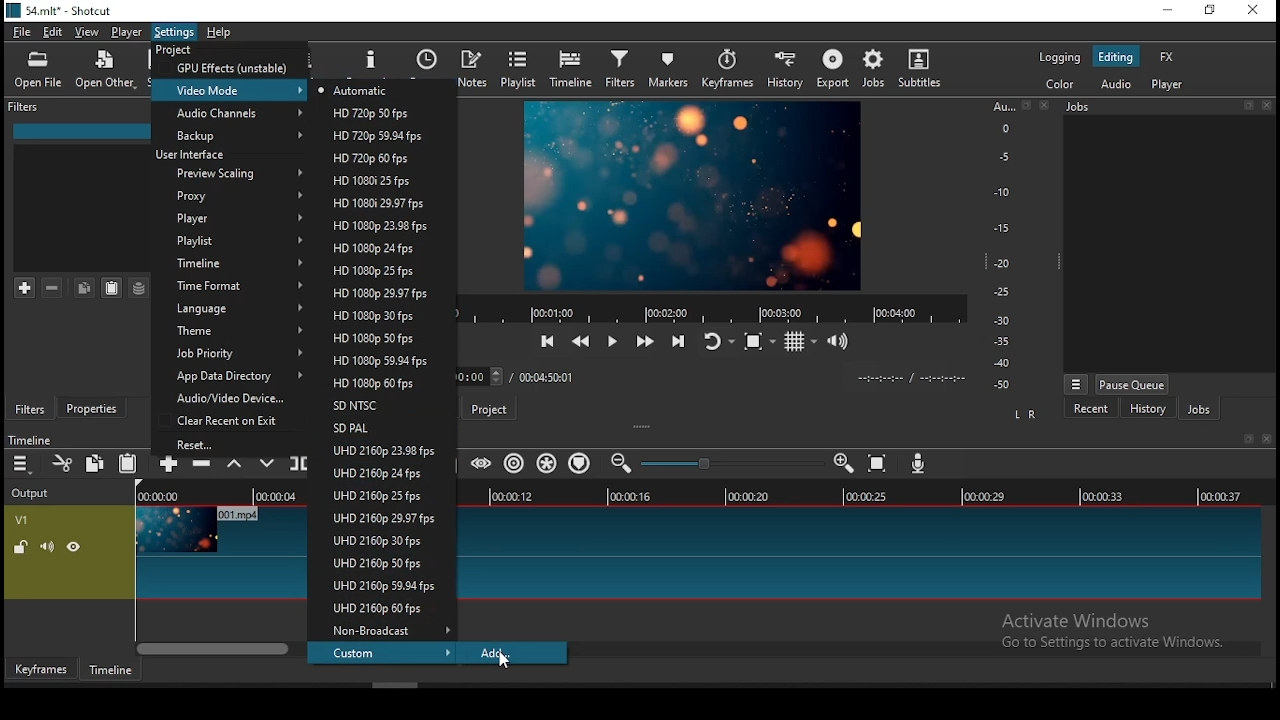  I want to click on player, so click(228, 220).